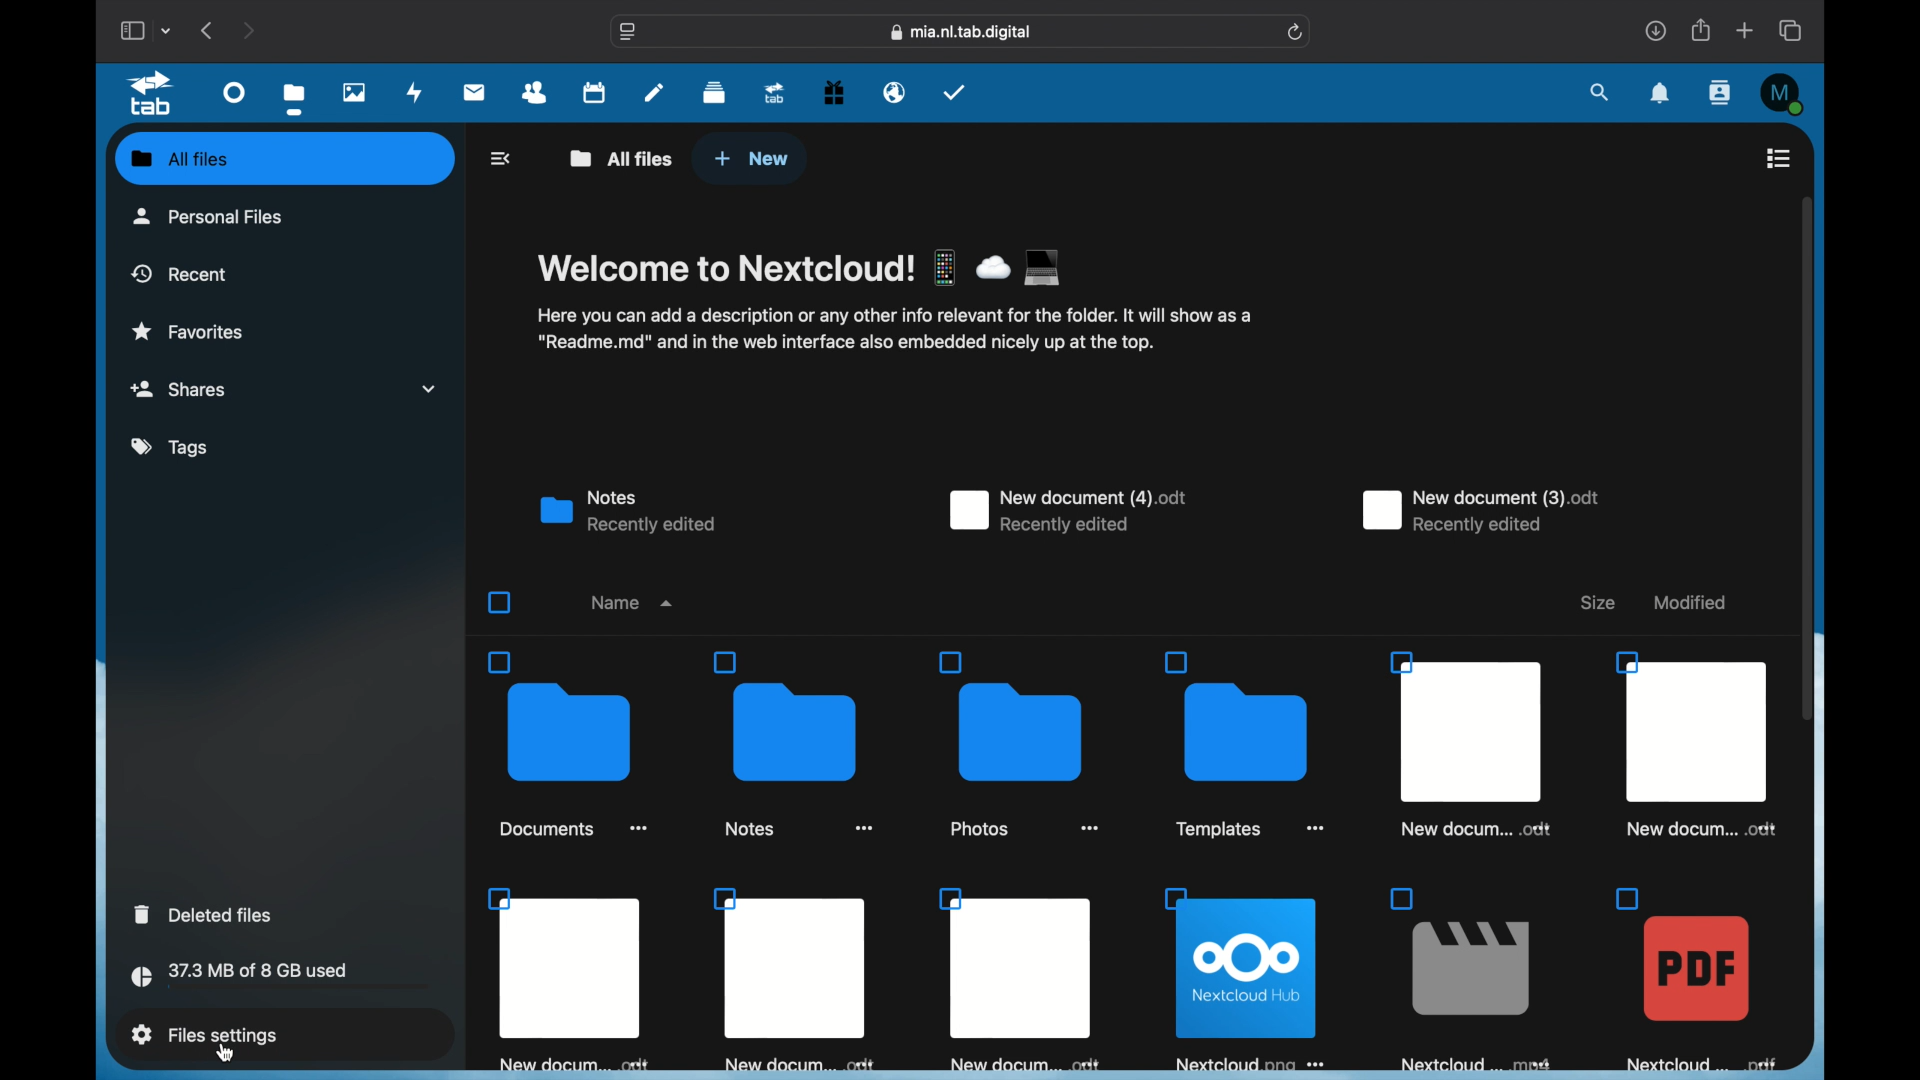 The image size is (1920, 1080). I want to click on files settings, so click(204, 1033).